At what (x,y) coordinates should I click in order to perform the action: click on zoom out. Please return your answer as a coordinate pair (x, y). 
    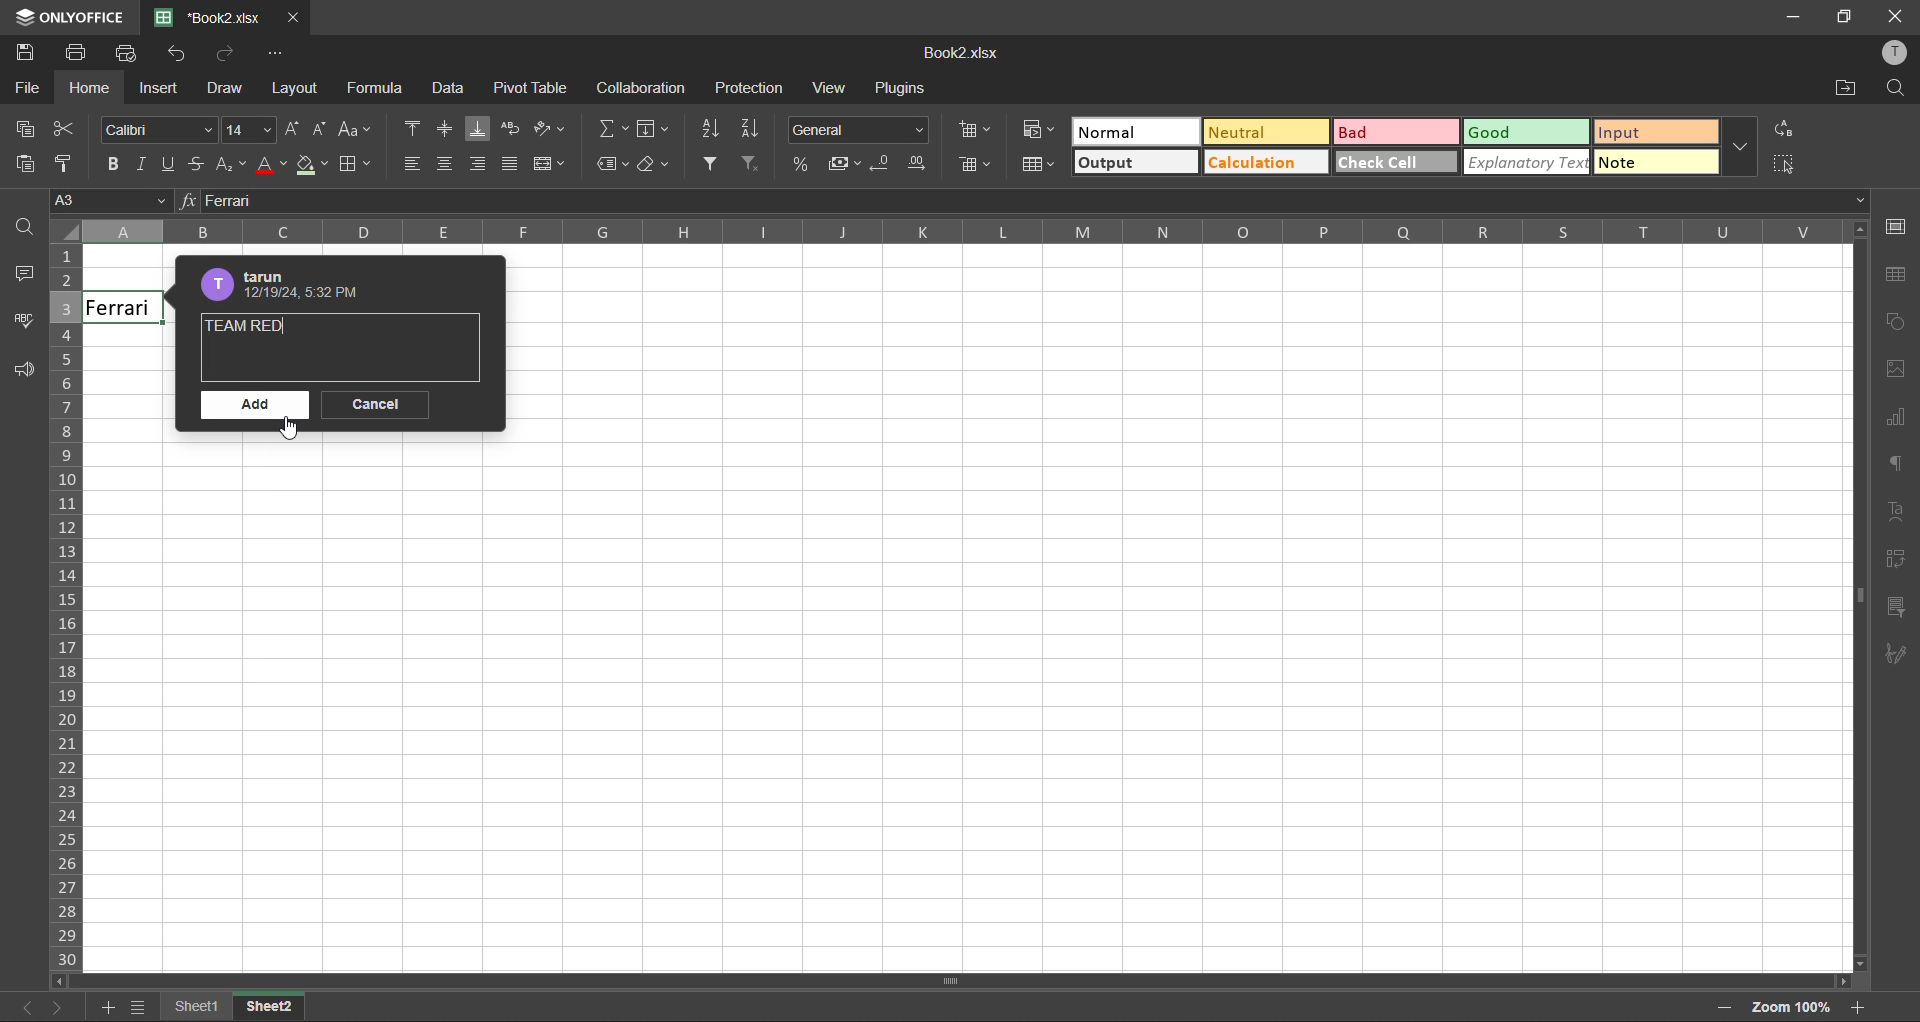
    Looking at the image, I should click on (1722, 1010).